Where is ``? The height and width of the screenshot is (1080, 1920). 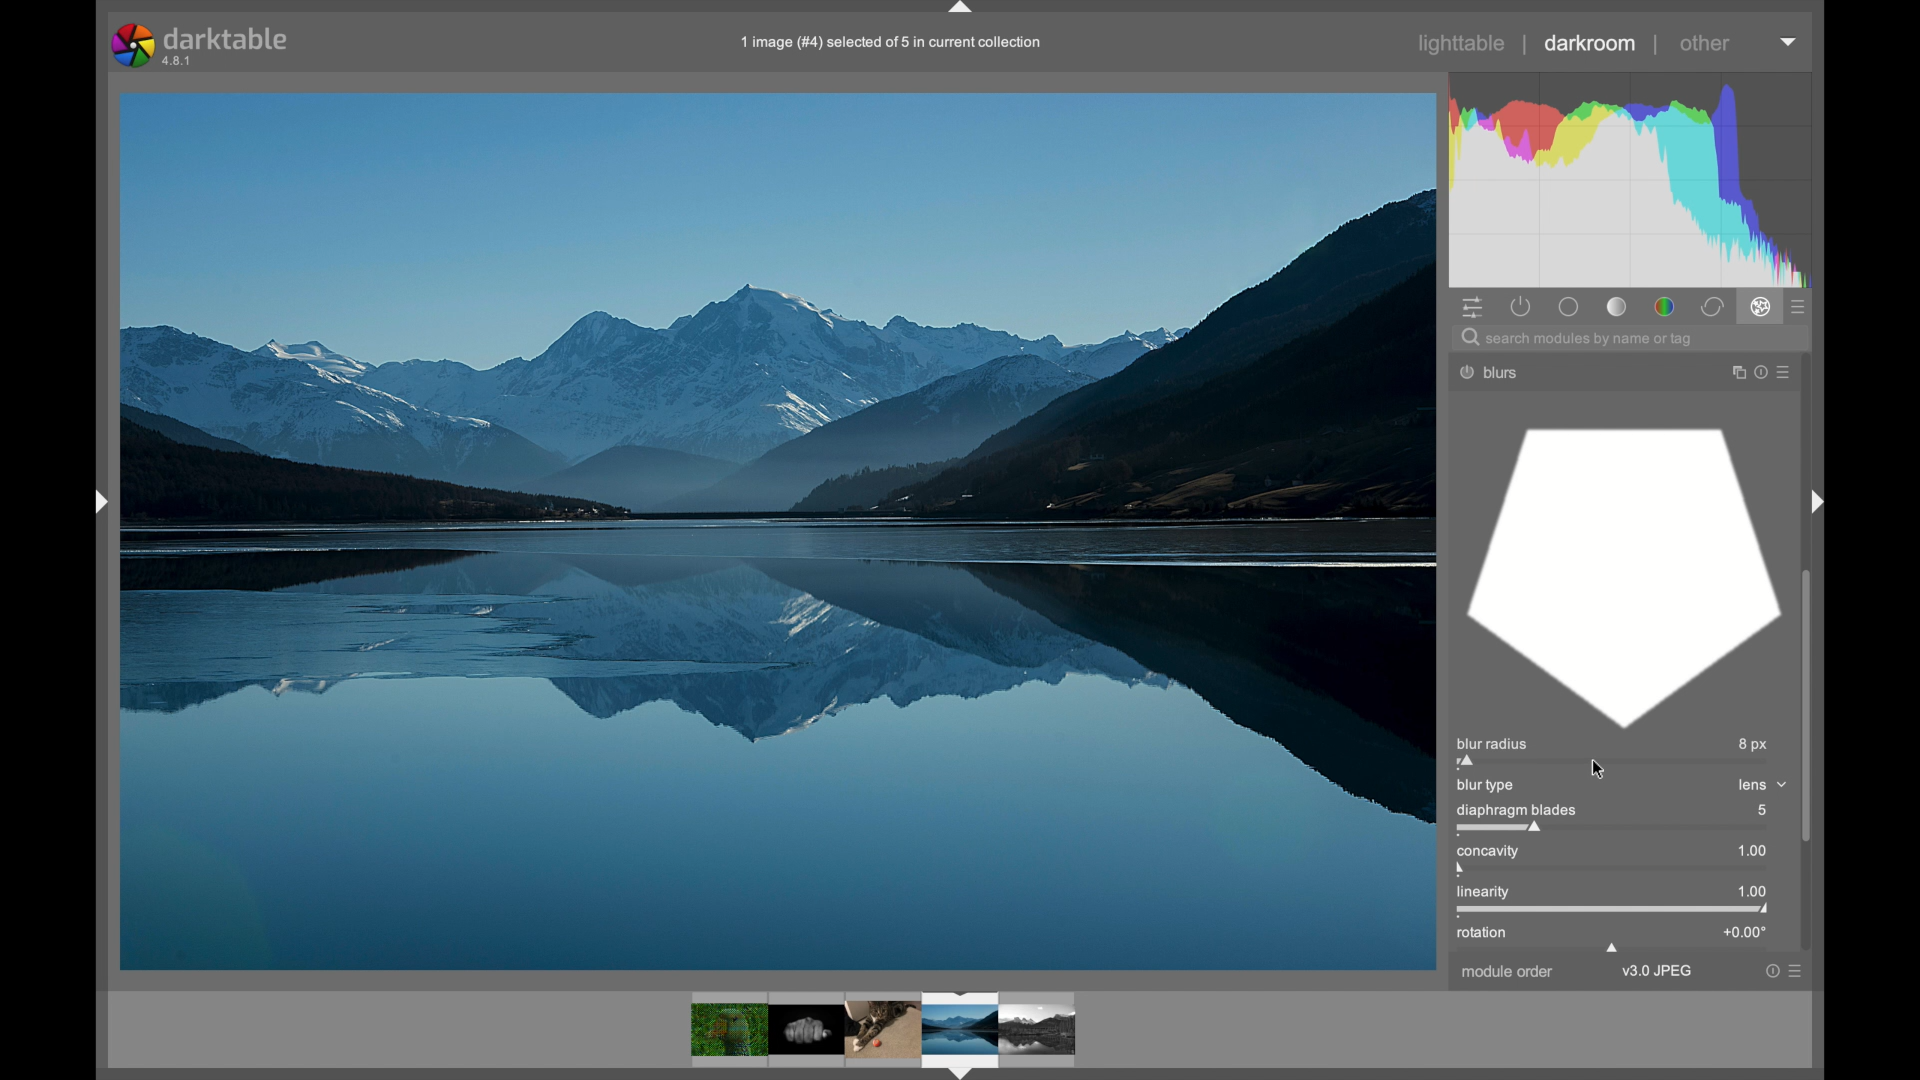
 is located at coordinates (92, 499).